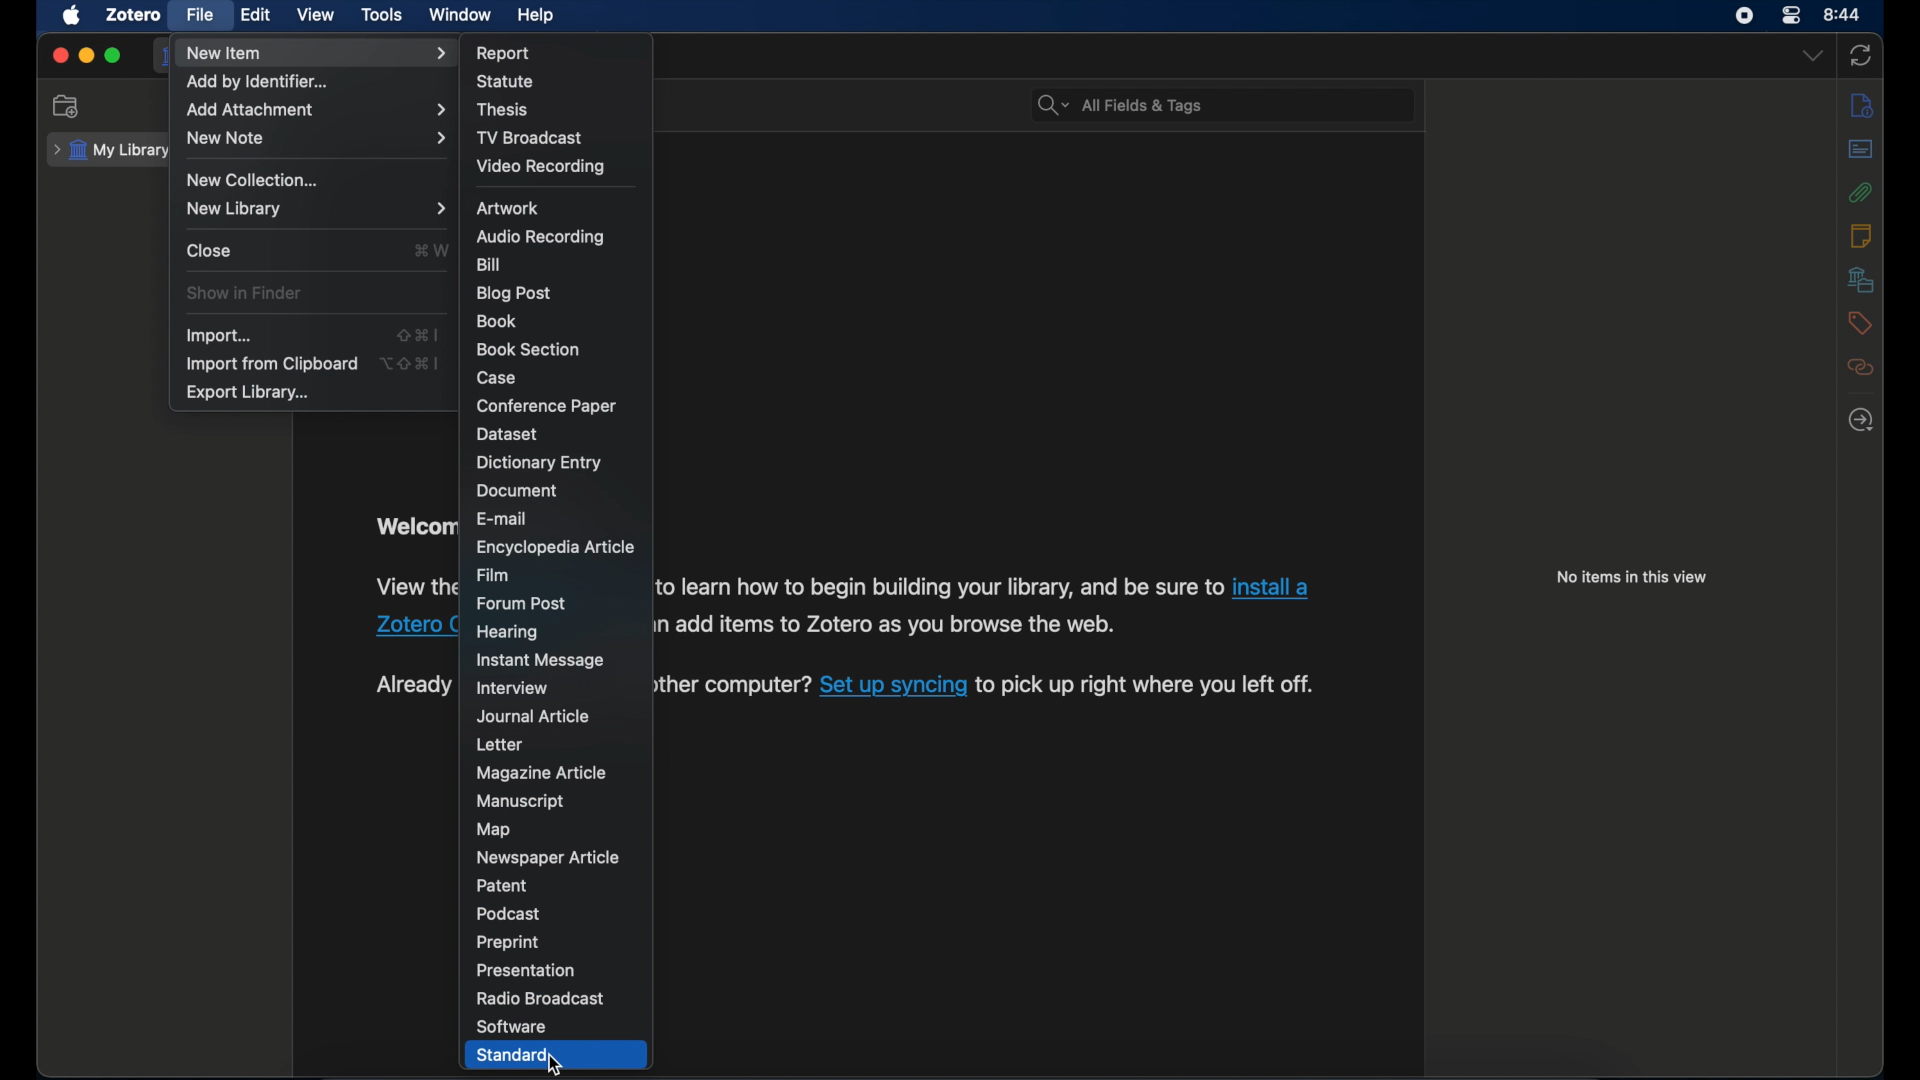 This screenshot has height=1080, width=1920. Describe the element at coordinates (316, 208) in the screenshot. I see `new library` at that location.